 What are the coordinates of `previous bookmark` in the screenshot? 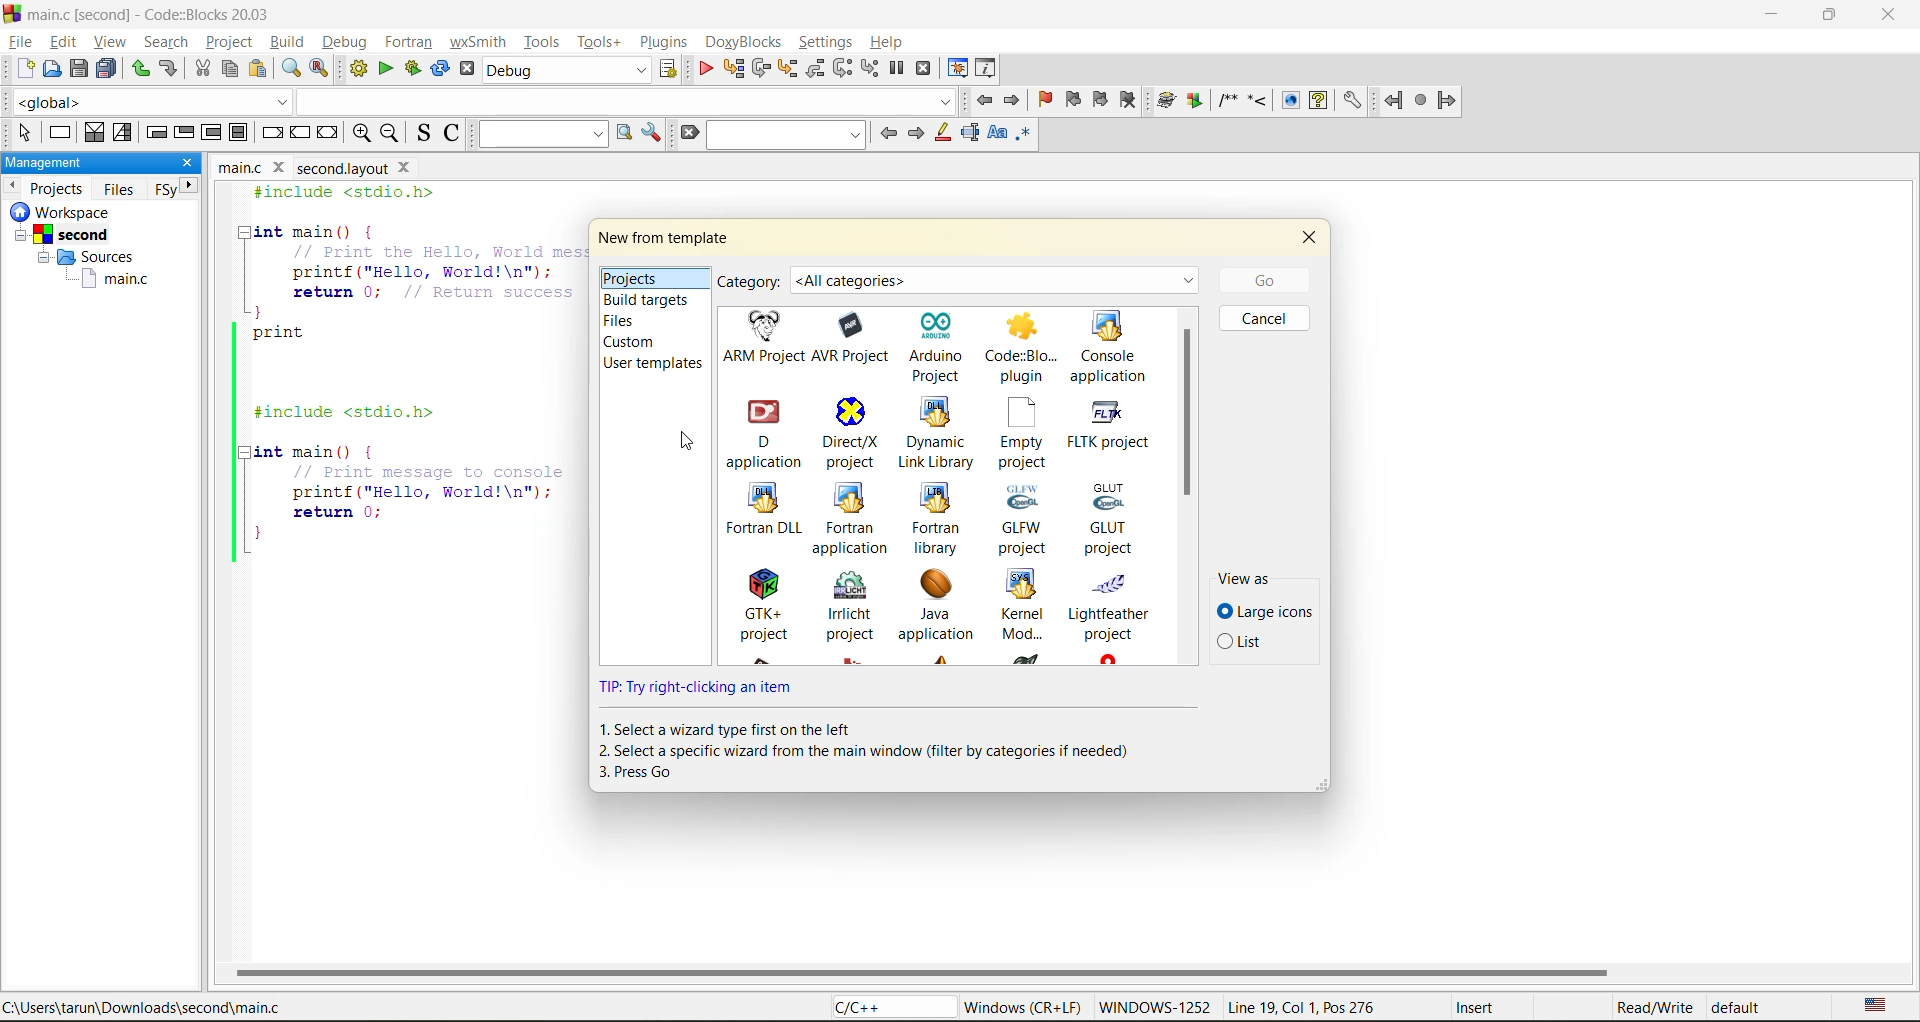 It's located at (1071, 102).